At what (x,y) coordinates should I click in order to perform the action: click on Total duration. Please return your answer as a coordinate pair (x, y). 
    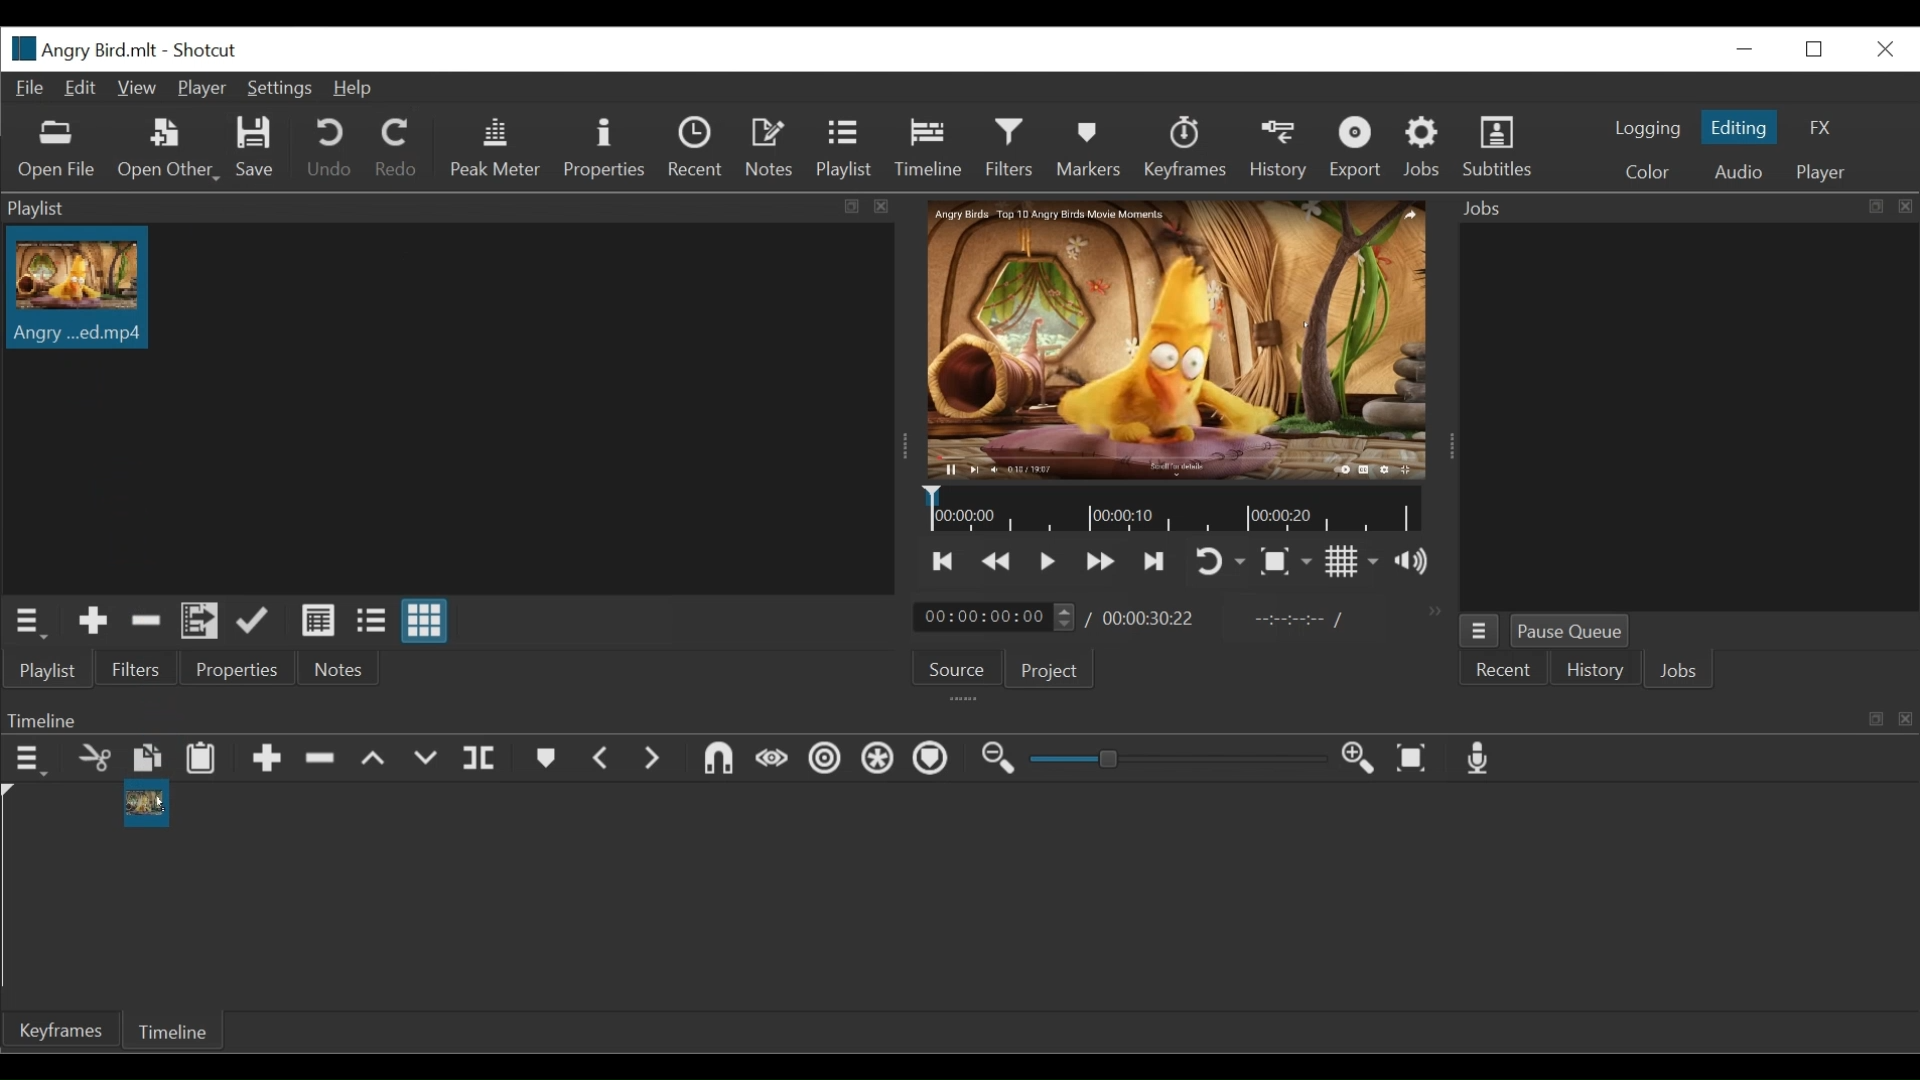
    Looking at the image, I should click on (1150, 617).